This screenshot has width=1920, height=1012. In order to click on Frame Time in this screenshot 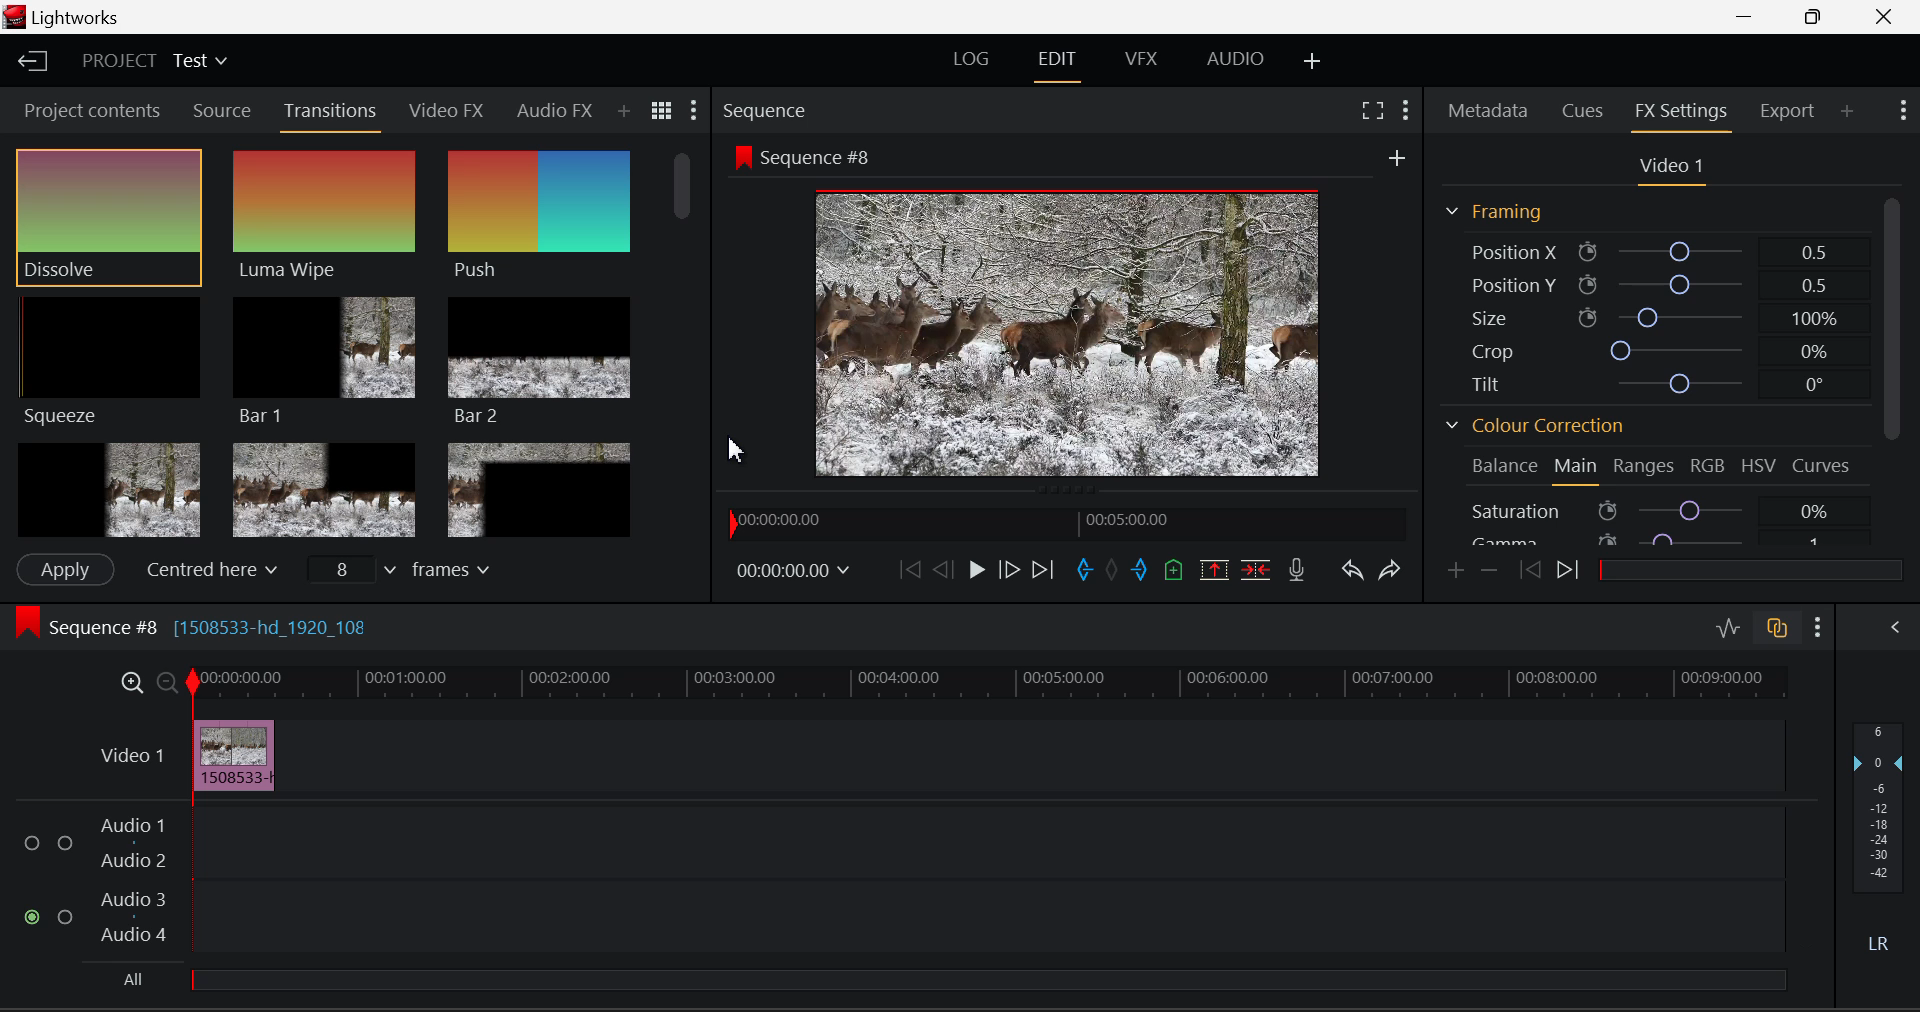, I will do `click(794, 567)`.